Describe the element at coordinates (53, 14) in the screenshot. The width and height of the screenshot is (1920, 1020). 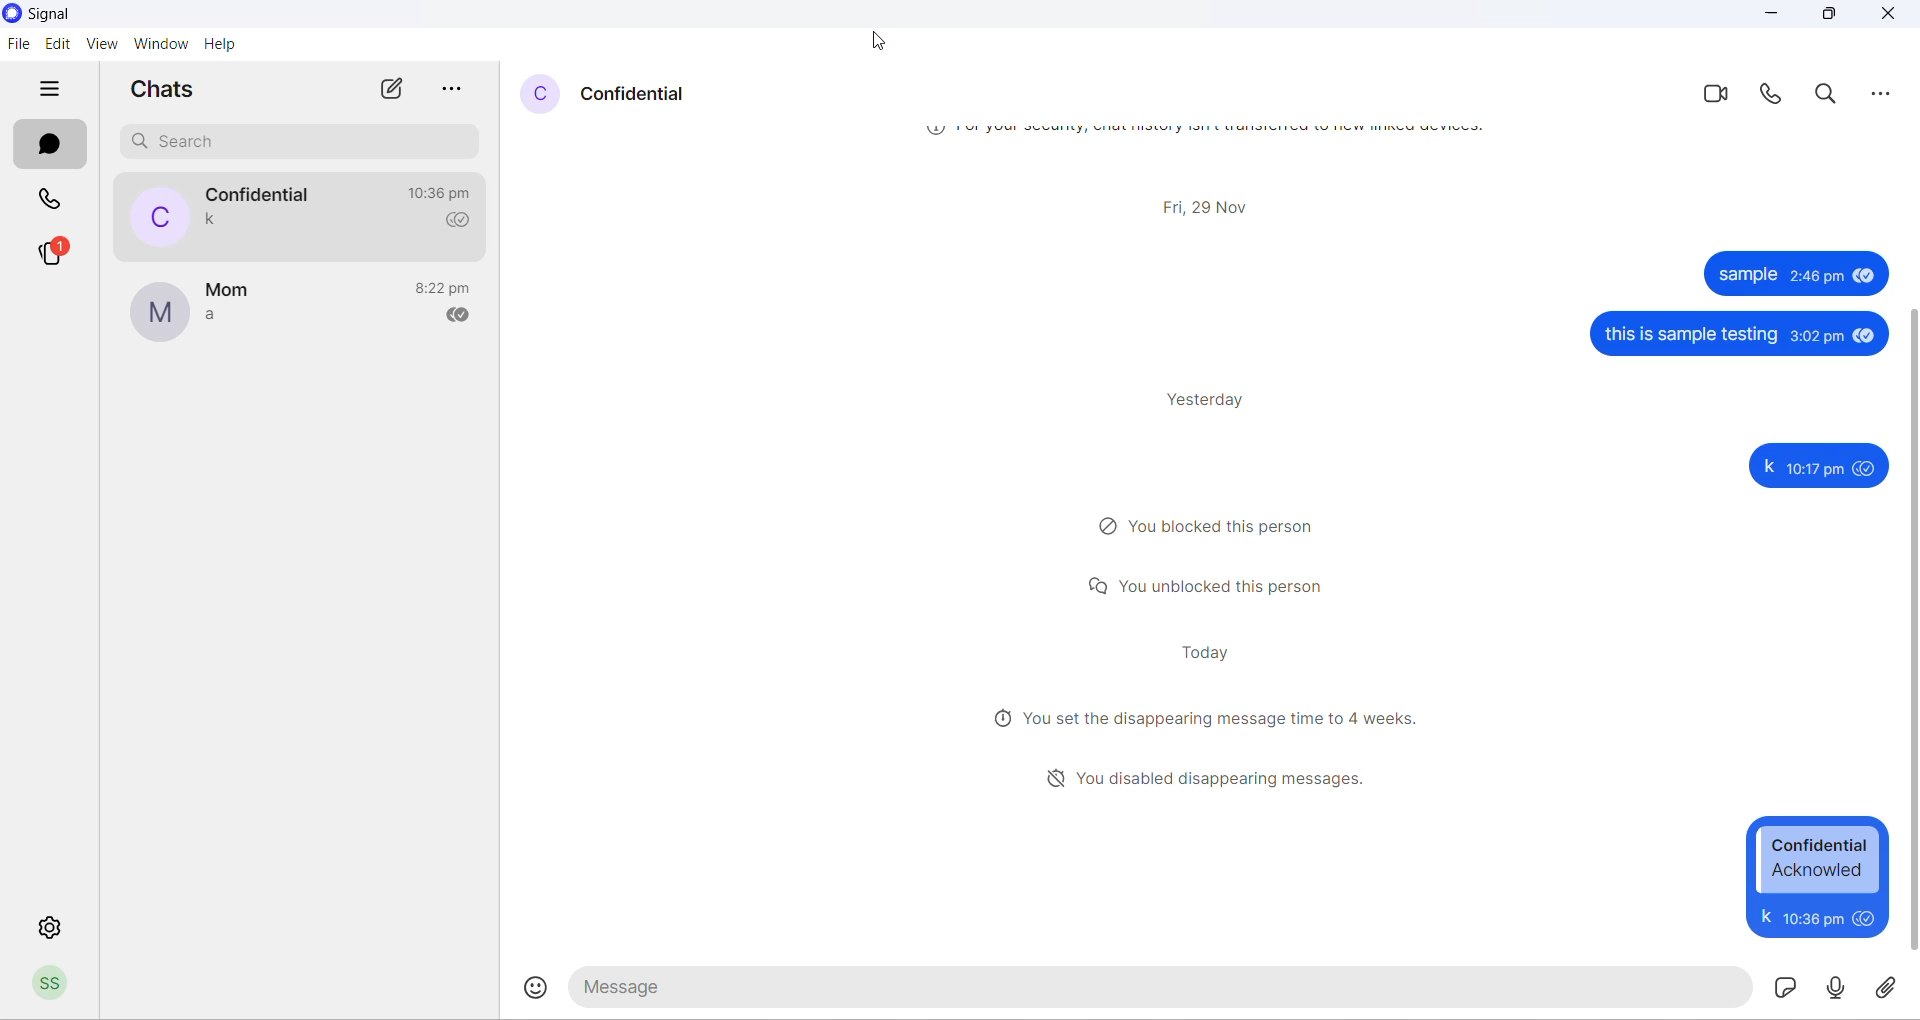
I see `Signal logo` at that location.